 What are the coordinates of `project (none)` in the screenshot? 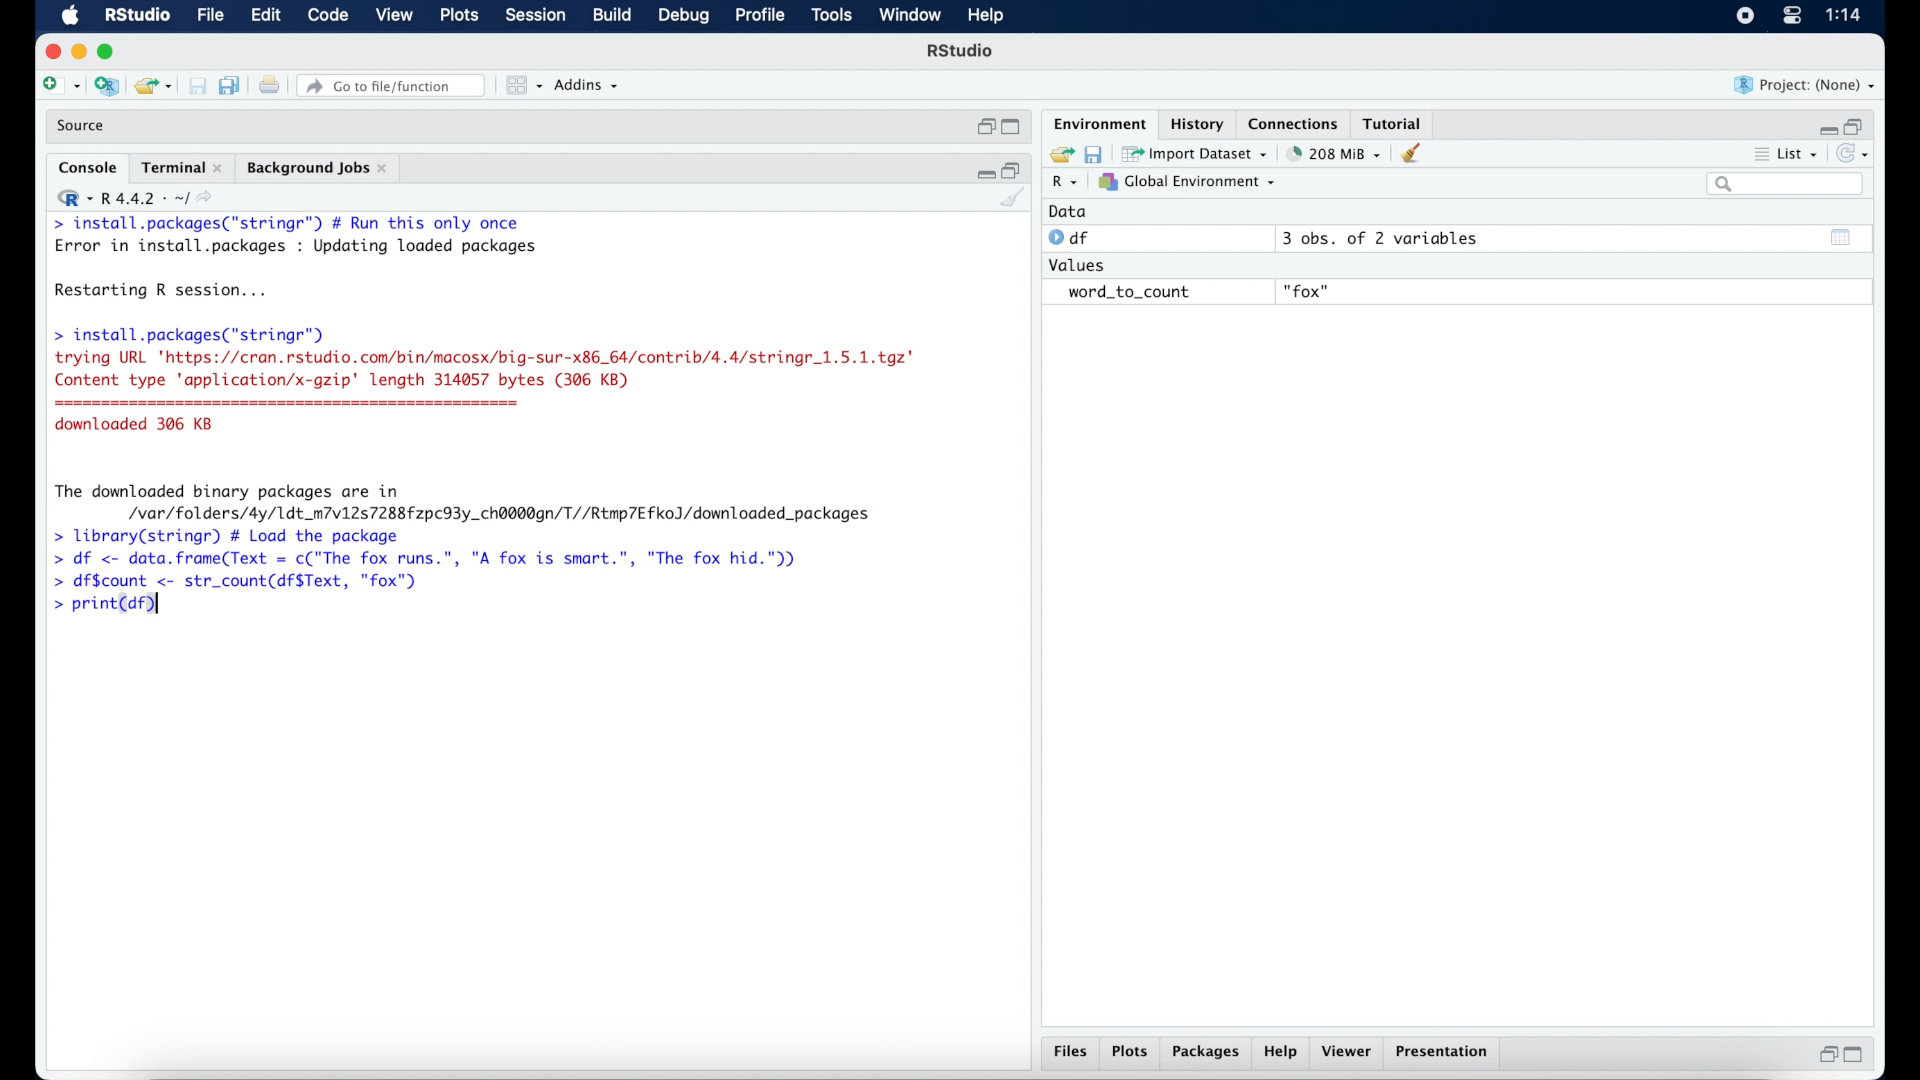 It's located at (1805, 85).